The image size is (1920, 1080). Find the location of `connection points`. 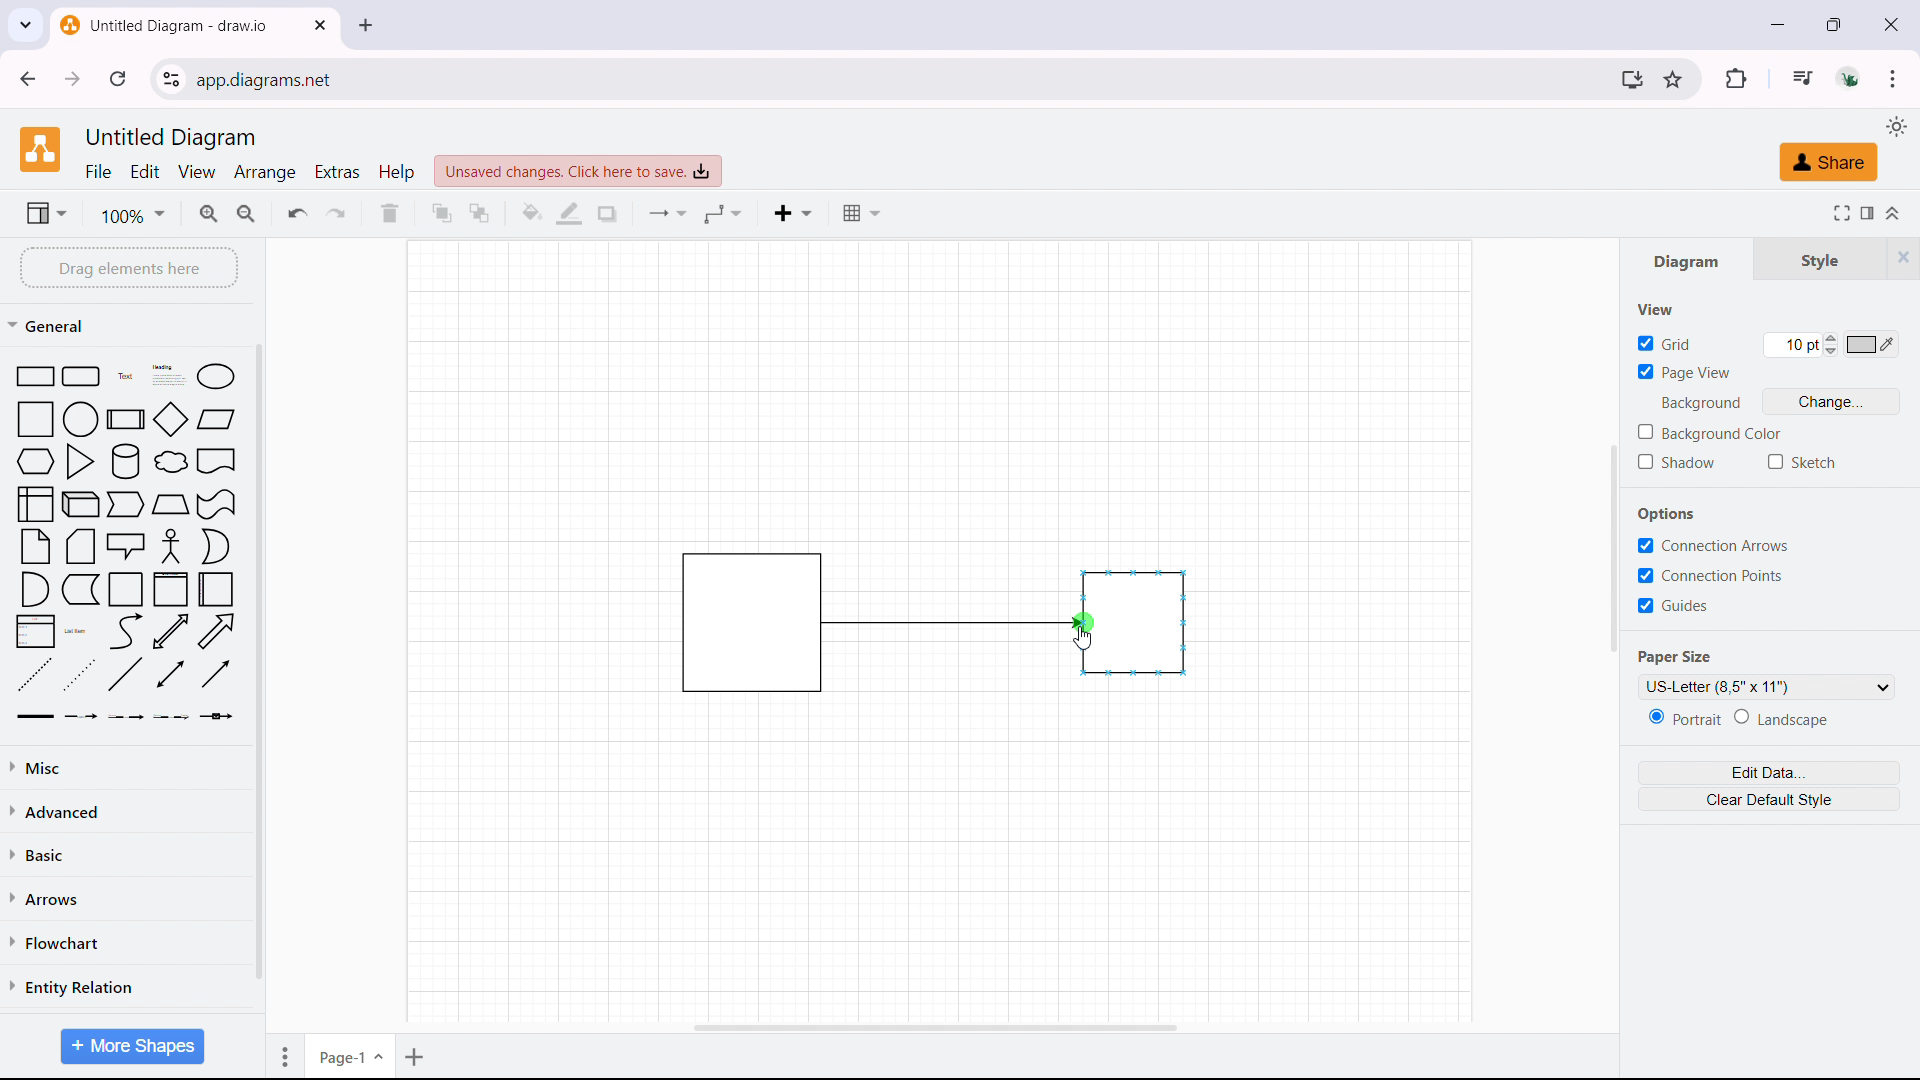

connection points is located at coordinates (1709, 575).